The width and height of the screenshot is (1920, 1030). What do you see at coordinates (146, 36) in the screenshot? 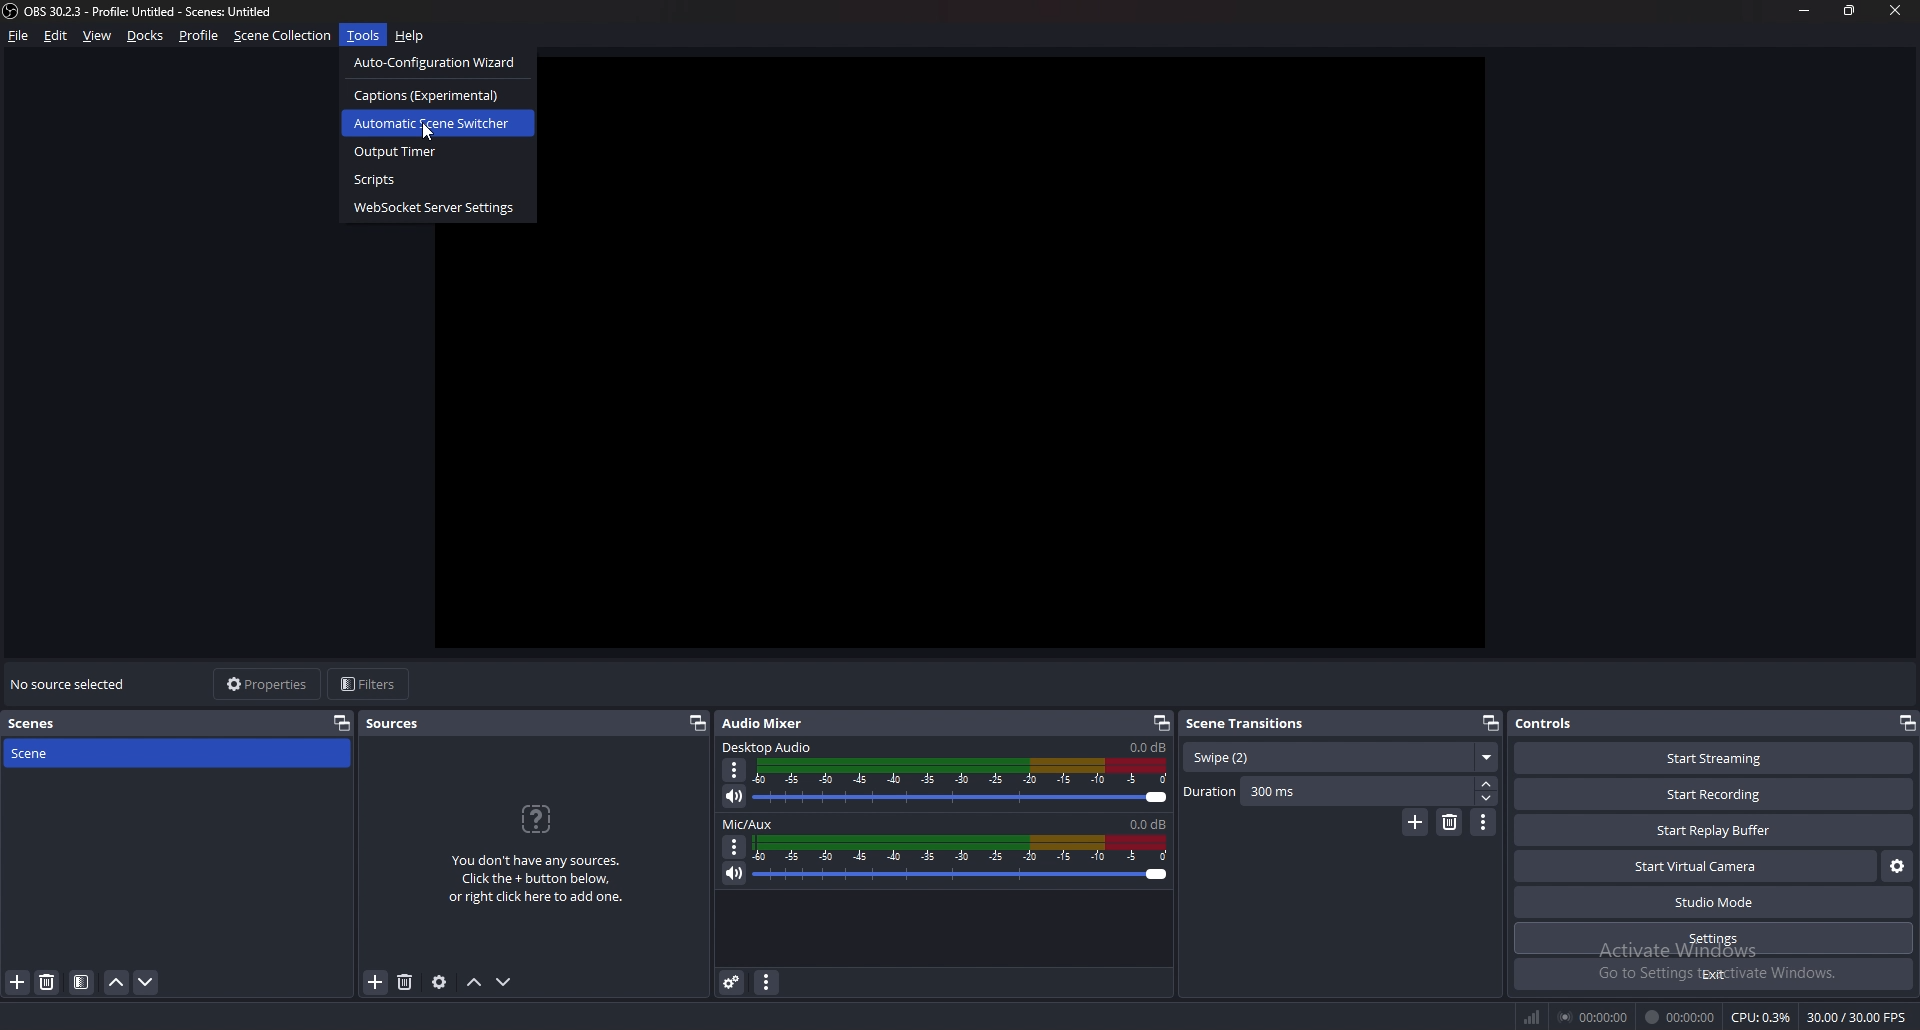
I see `docks` at bounding box center [146, 36].